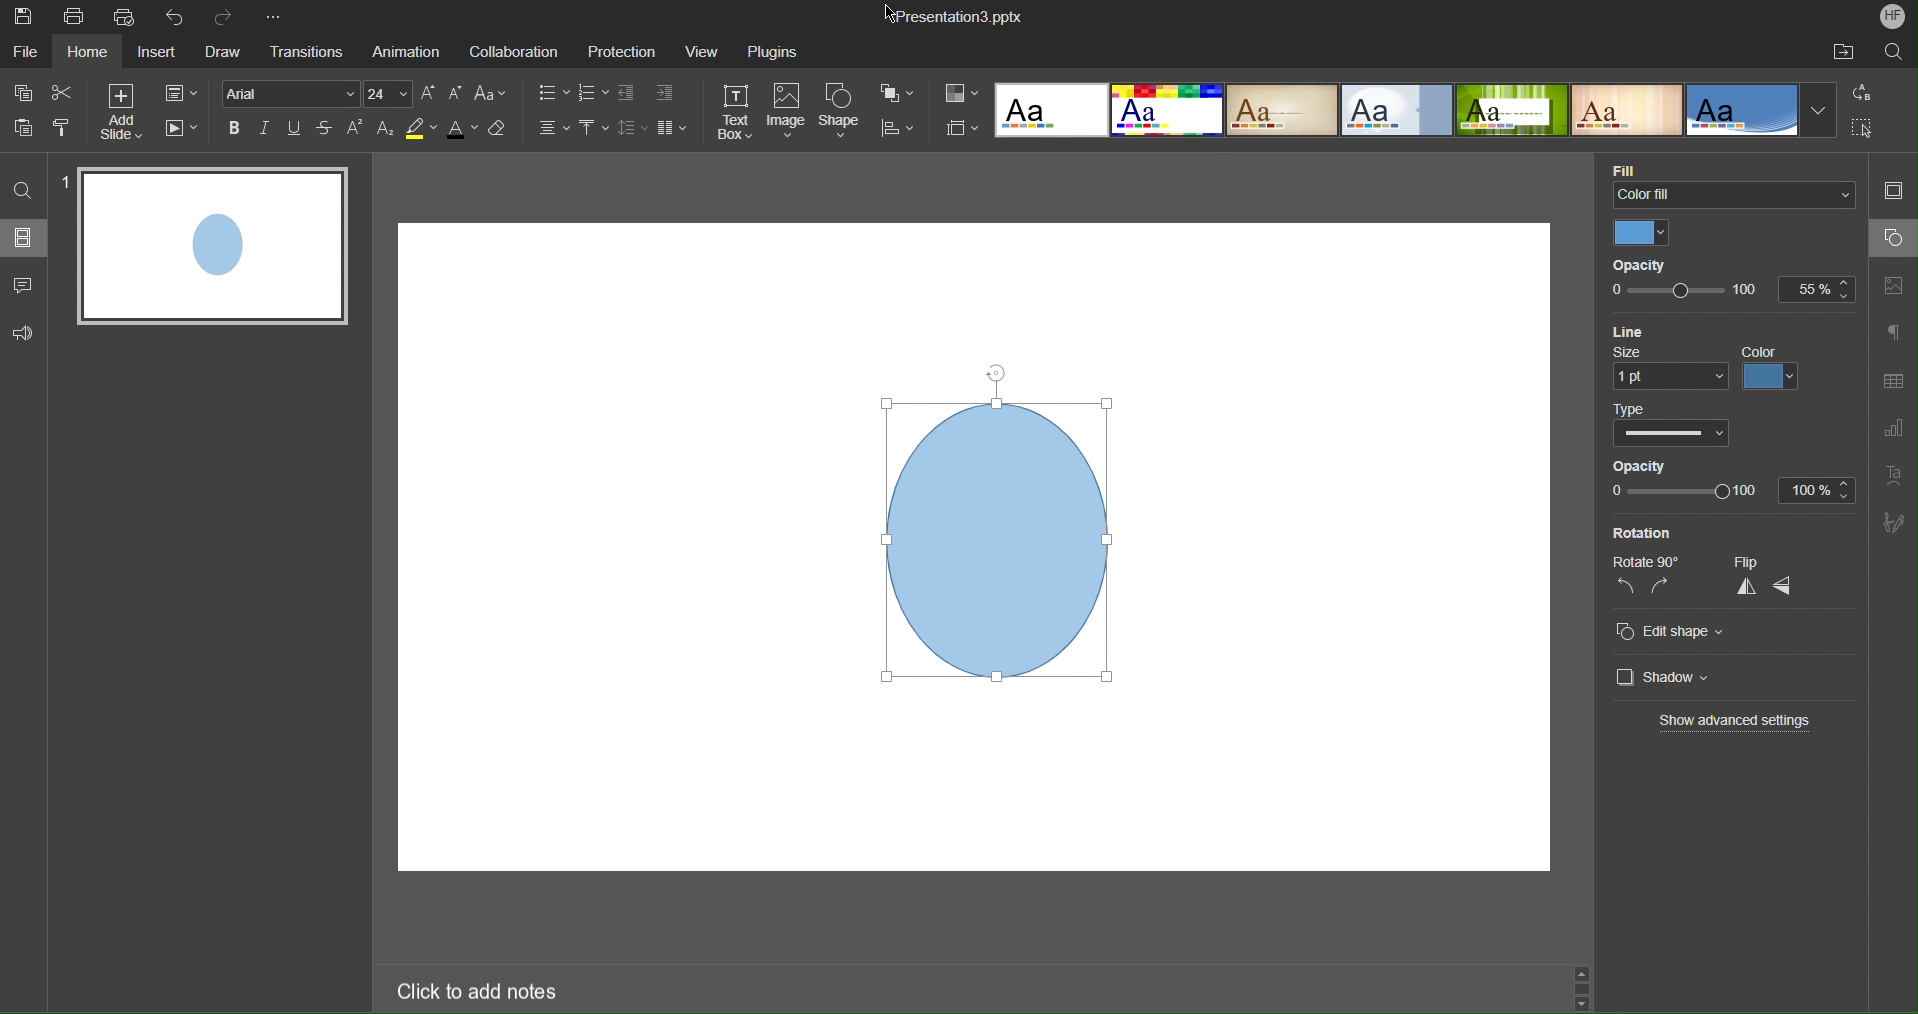  What do you see at coordinates (1627, 586) in the screenshot?
I see `Rotate CCW` at bounding box center [1627, 586].